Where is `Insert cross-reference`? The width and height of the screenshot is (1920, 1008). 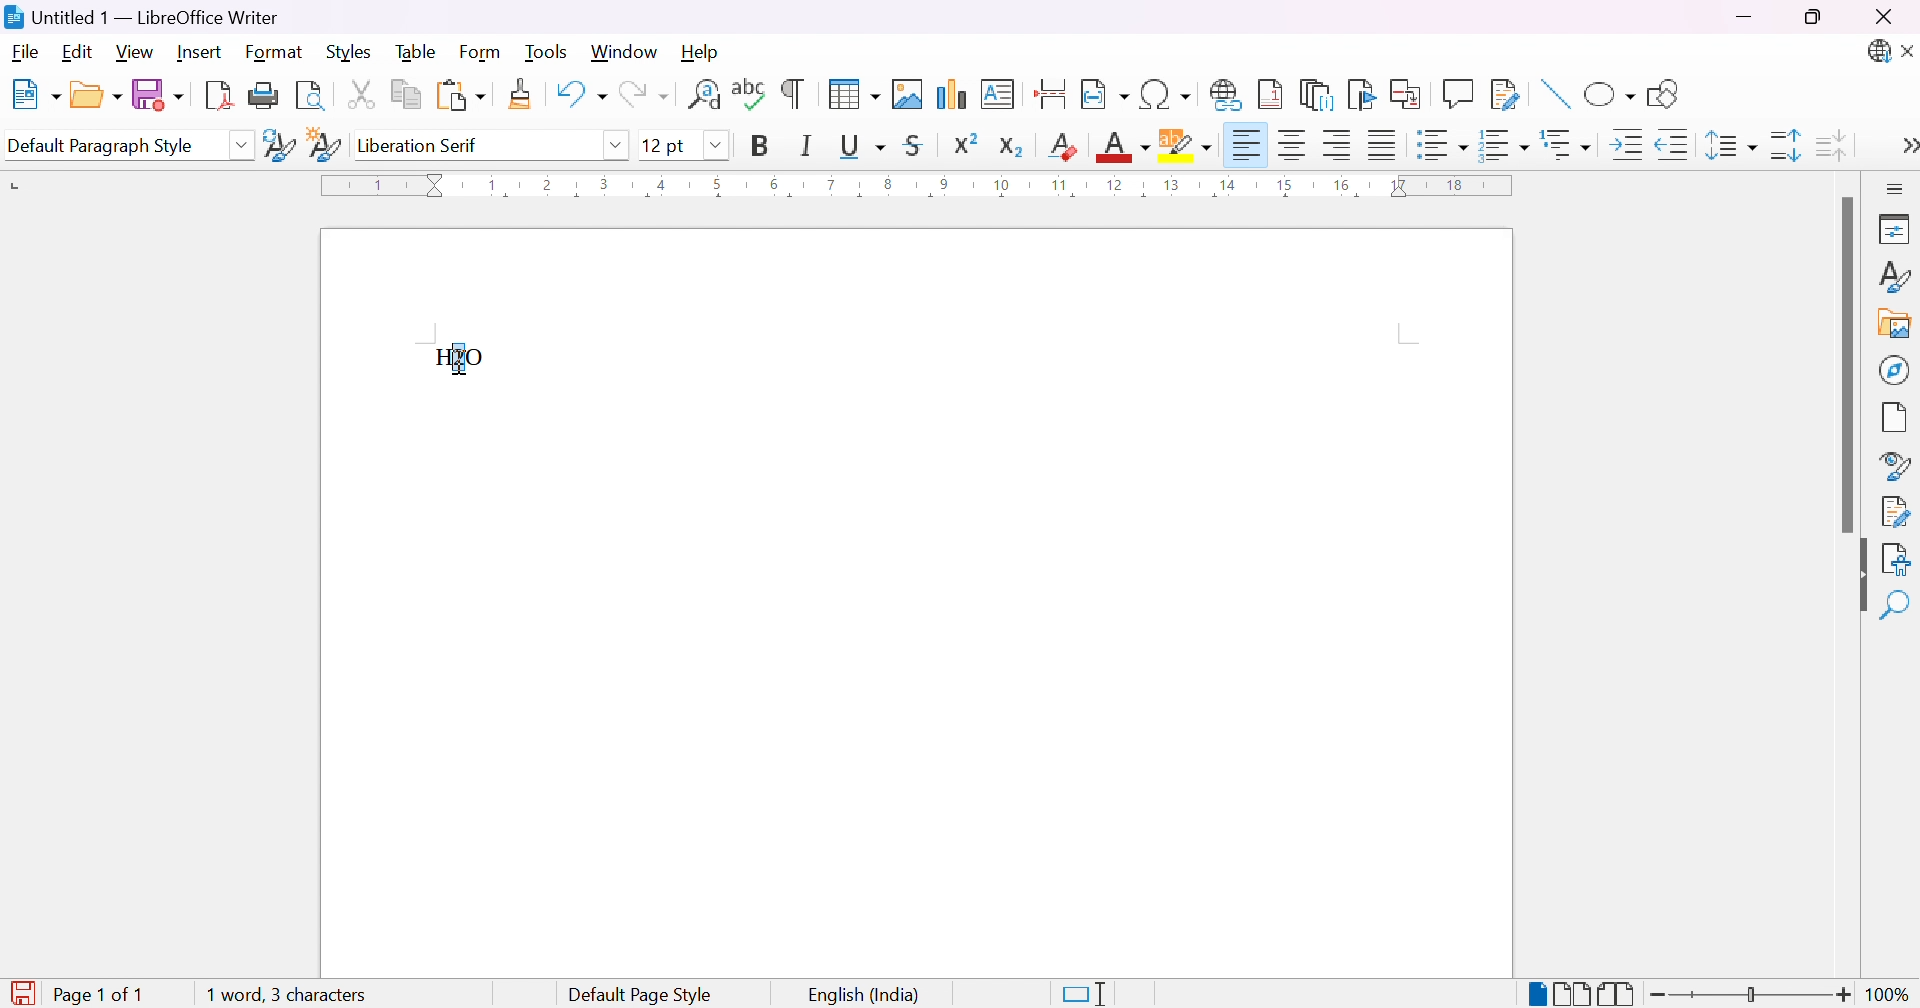
Insert cross-reference is located at coordinates (1409, 92).